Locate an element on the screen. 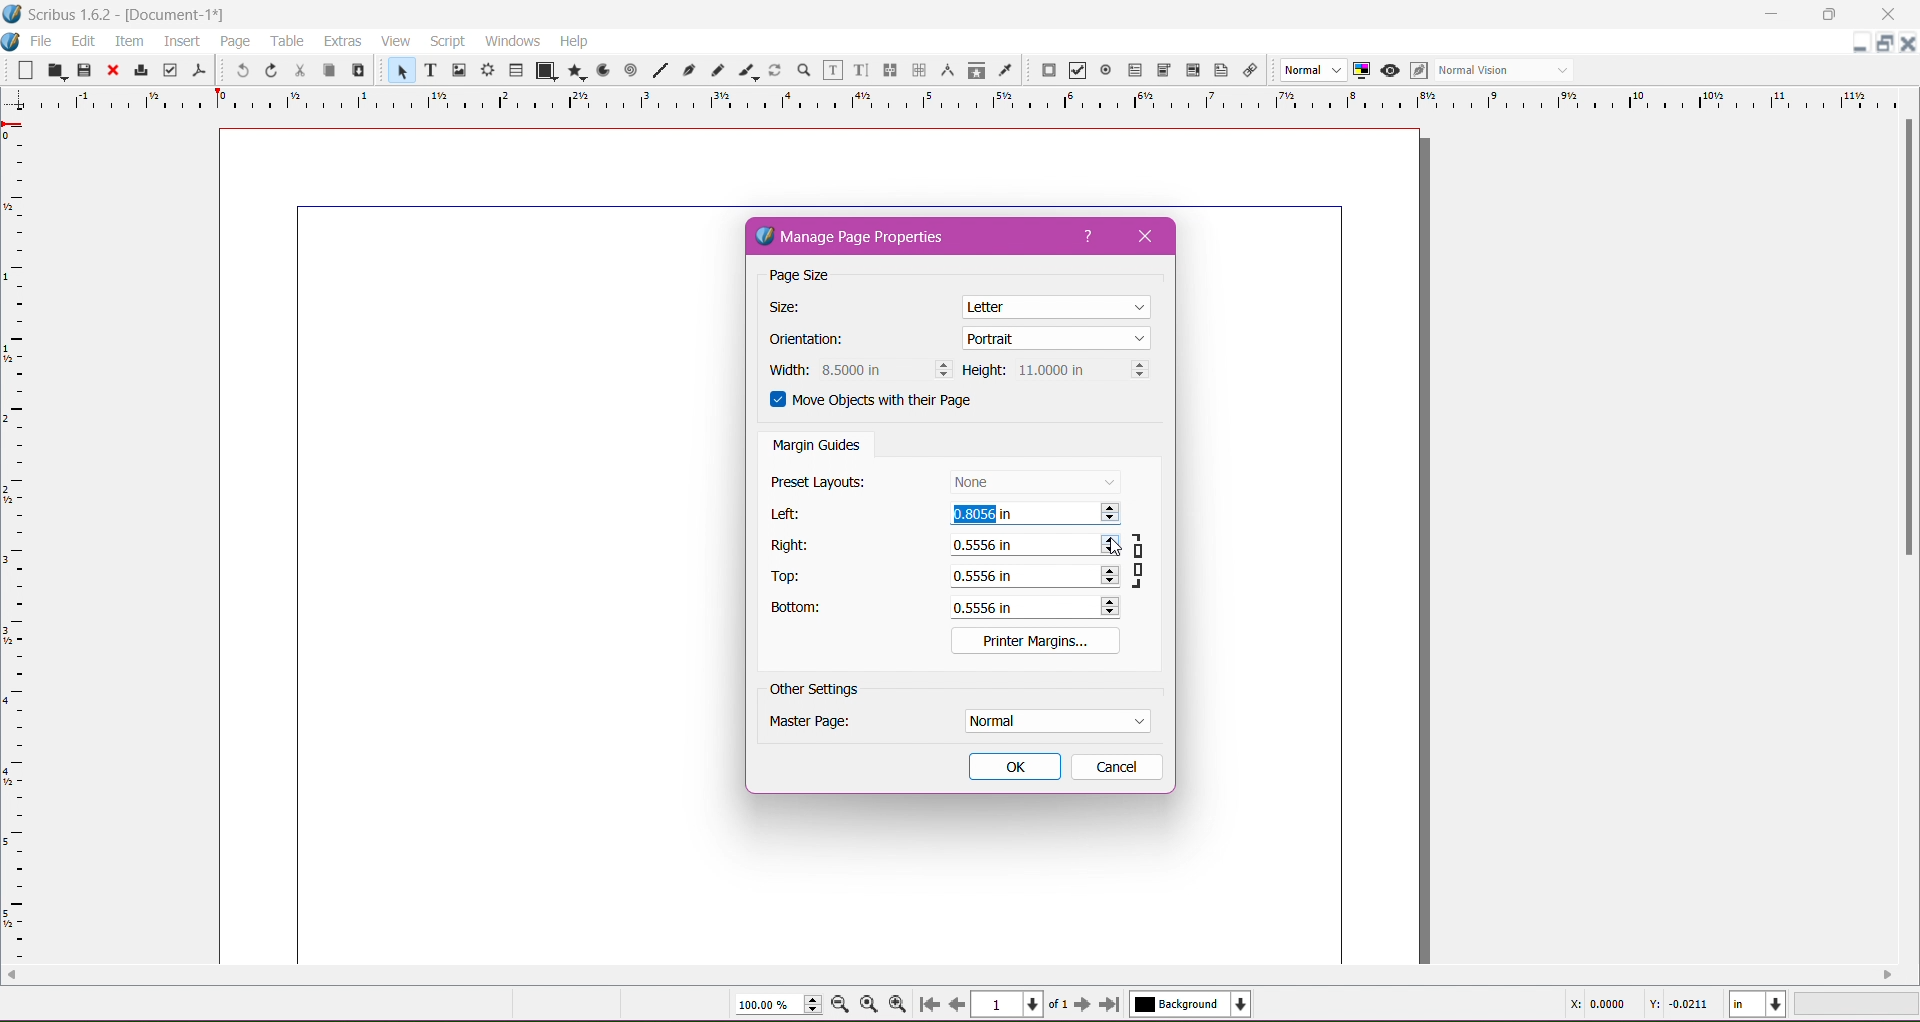 The width and height of the screenshot is (1920, 1022). Bezier Curve is located at coordinates (691, 71).